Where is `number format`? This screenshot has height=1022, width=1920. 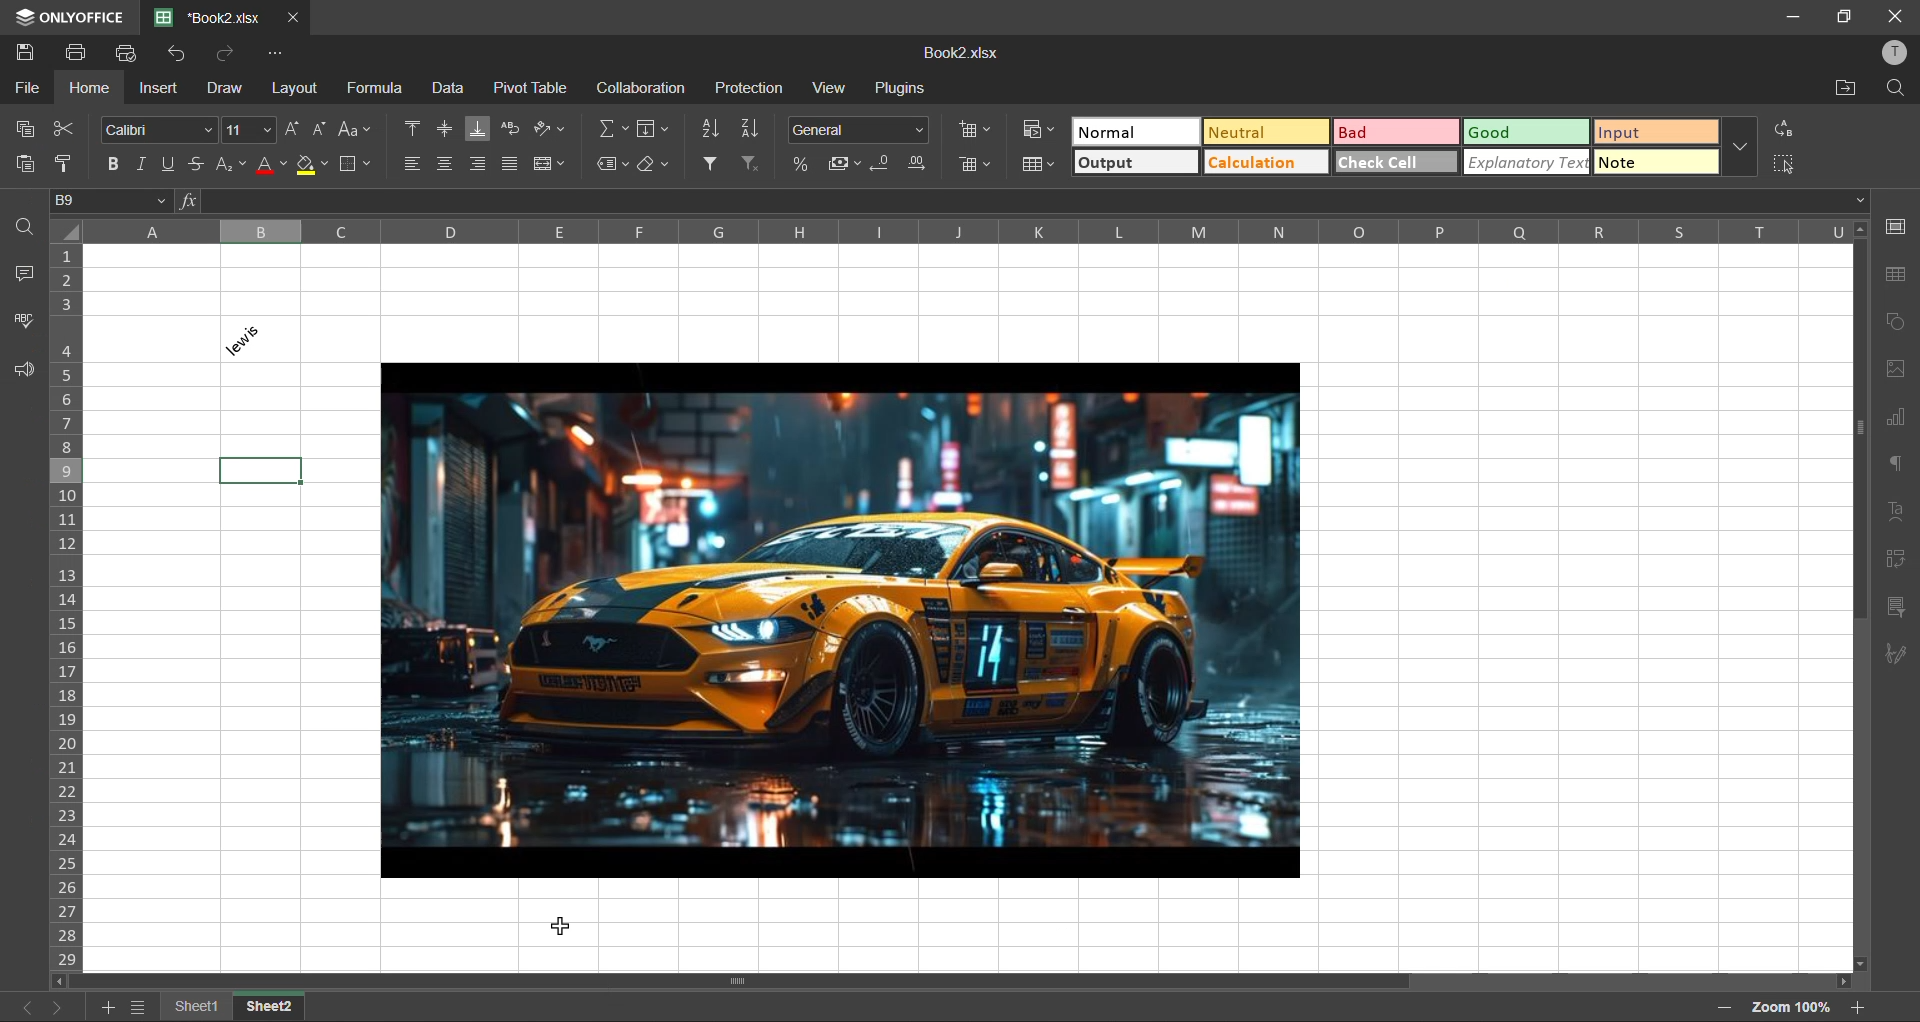
number format is located at coordinates (858, 132).